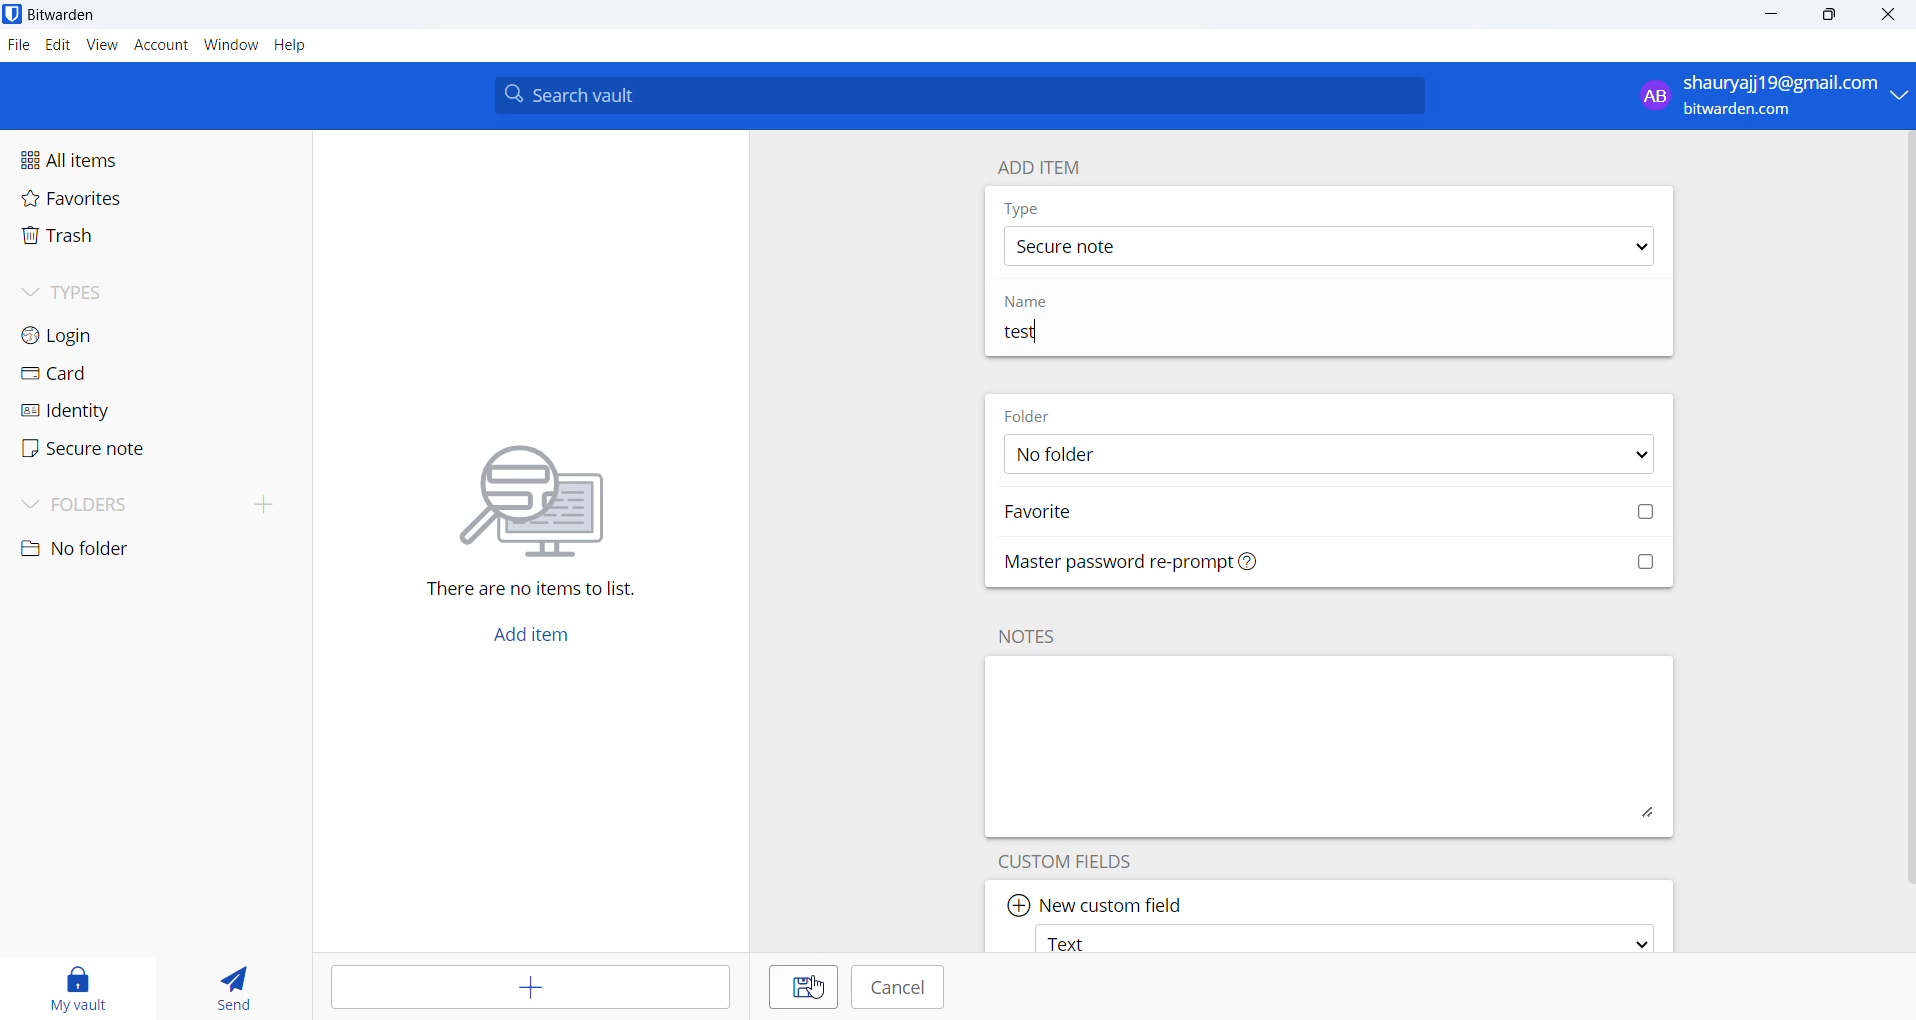 This screenshot has height=1020, width=1916. Describe the element at coordinates (104, 45) in the screenshot. I see `view` at that location.